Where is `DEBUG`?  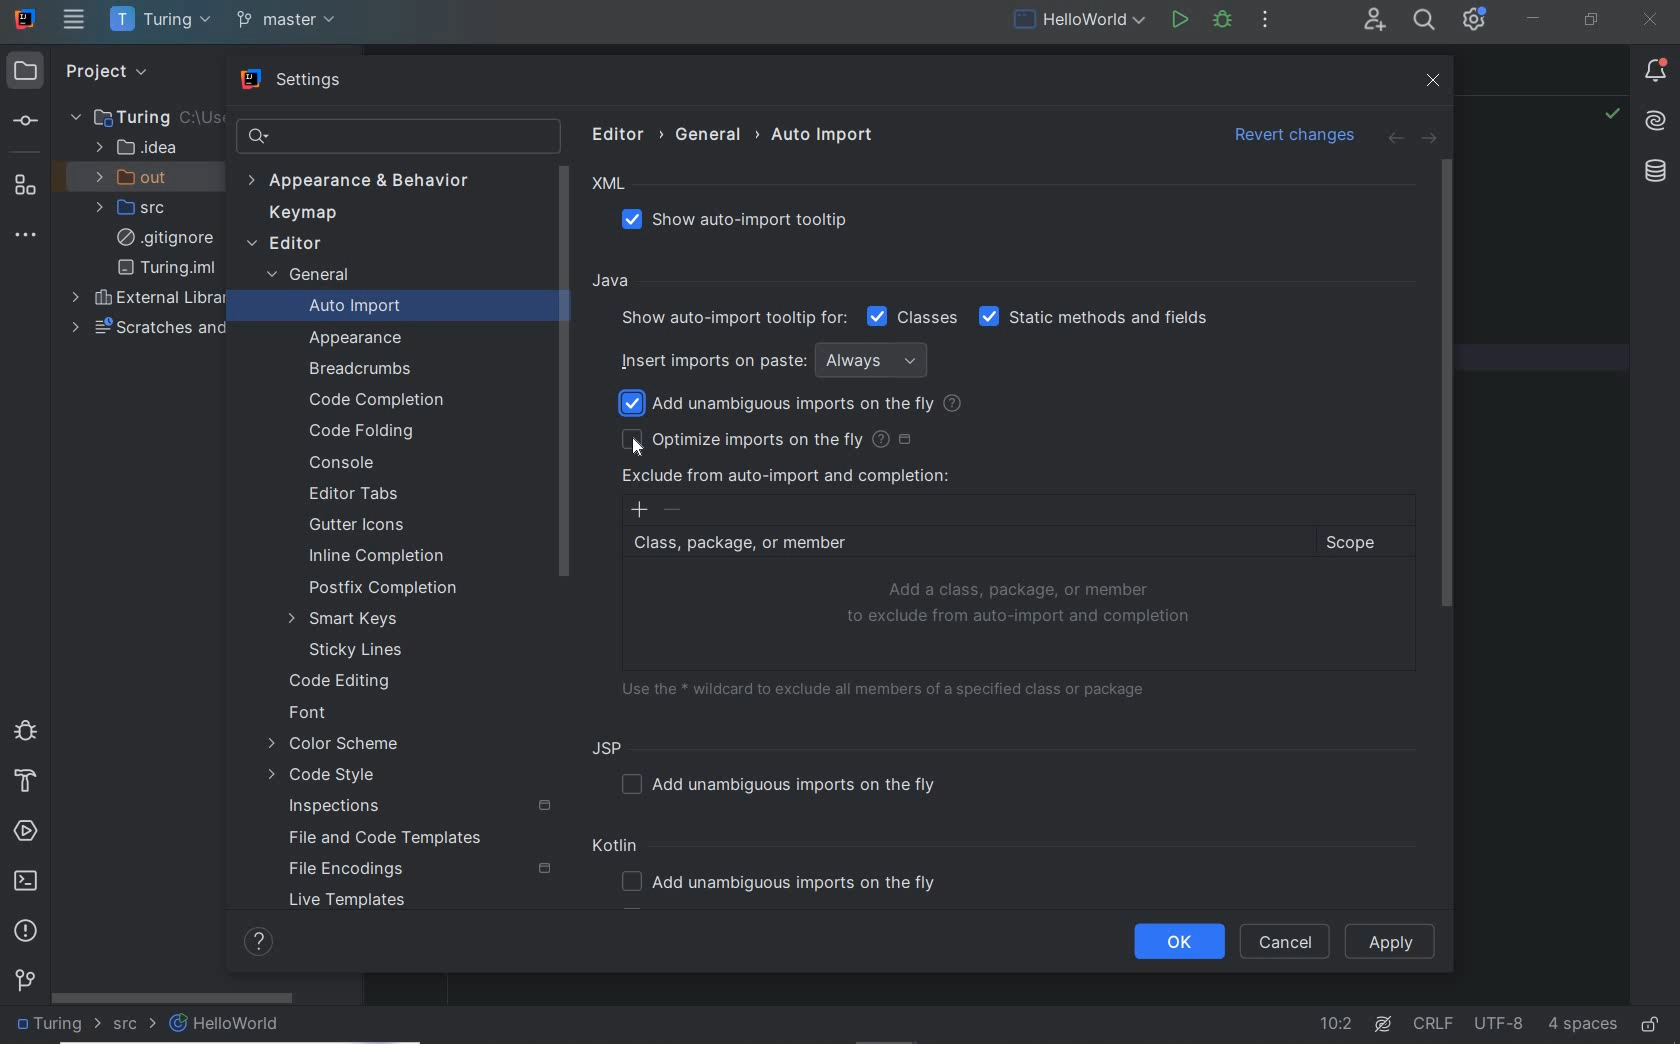 DEBUG is located at coordinates (1222, 19).